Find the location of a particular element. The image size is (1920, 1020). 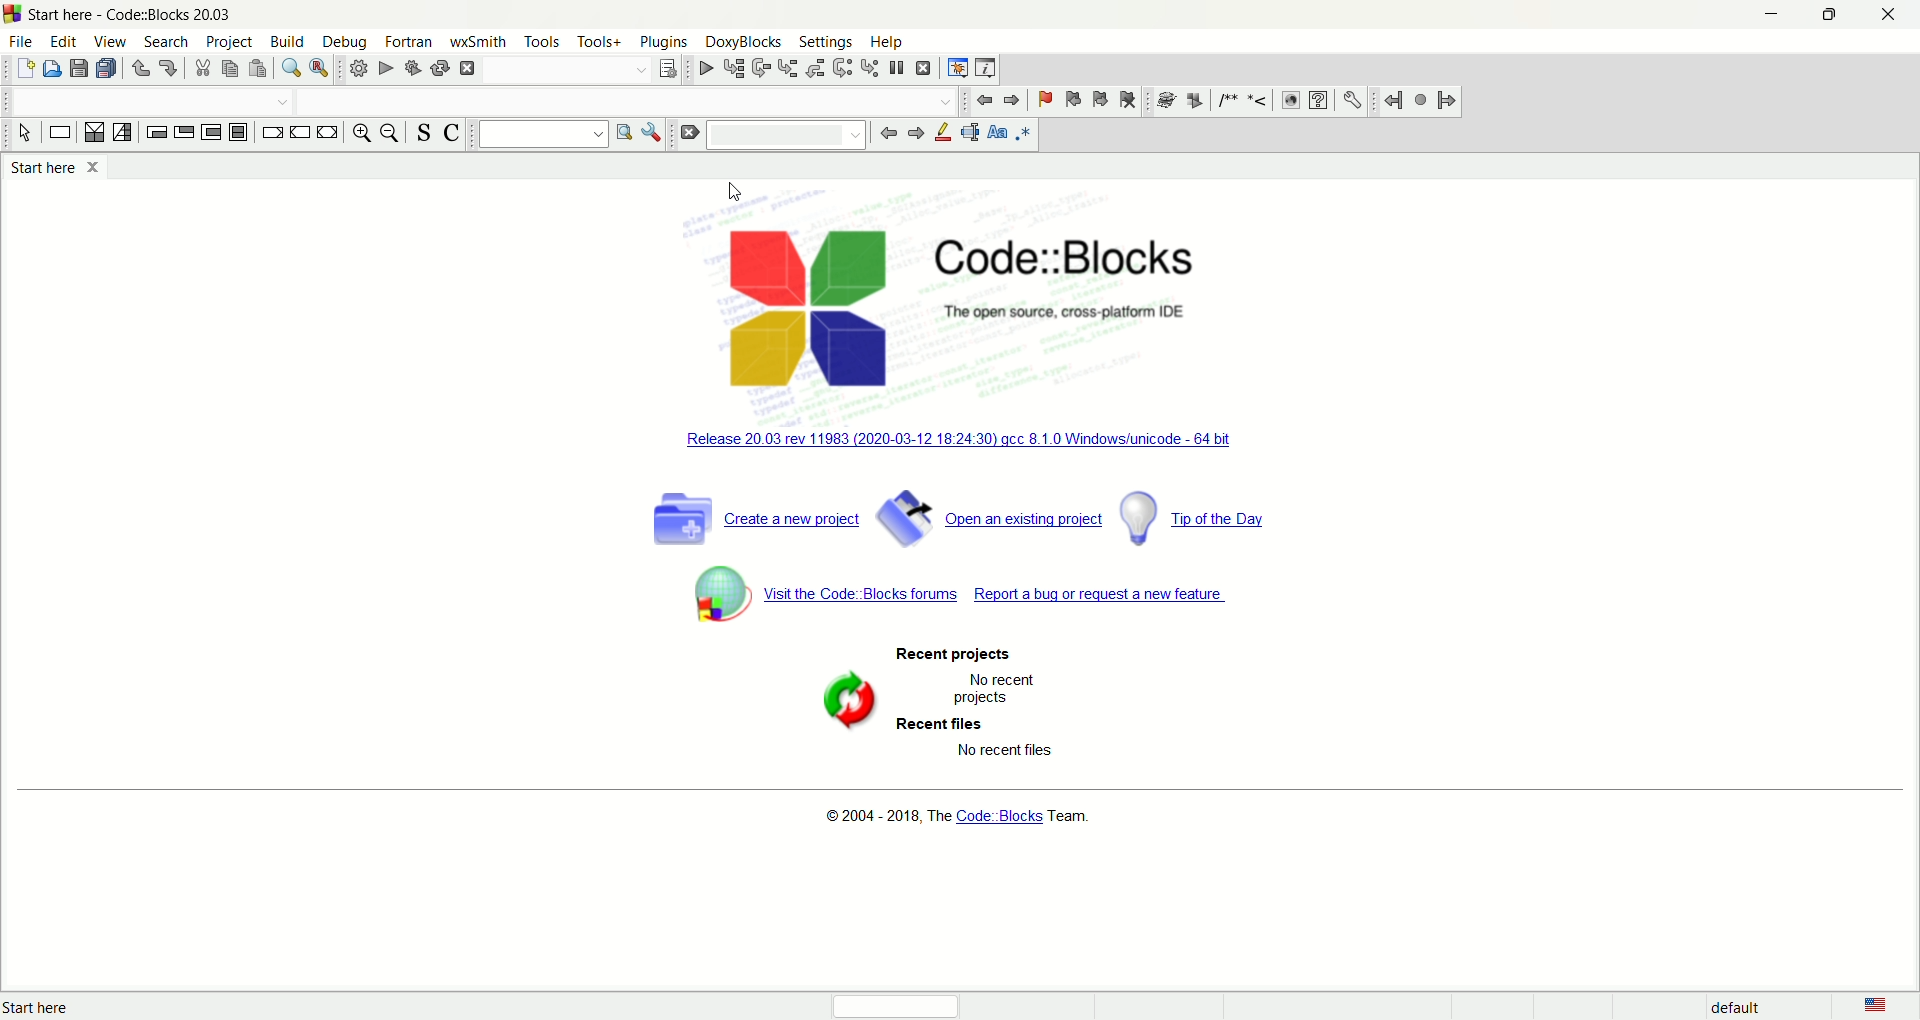

last jump is located at coordinates (1419, 102).